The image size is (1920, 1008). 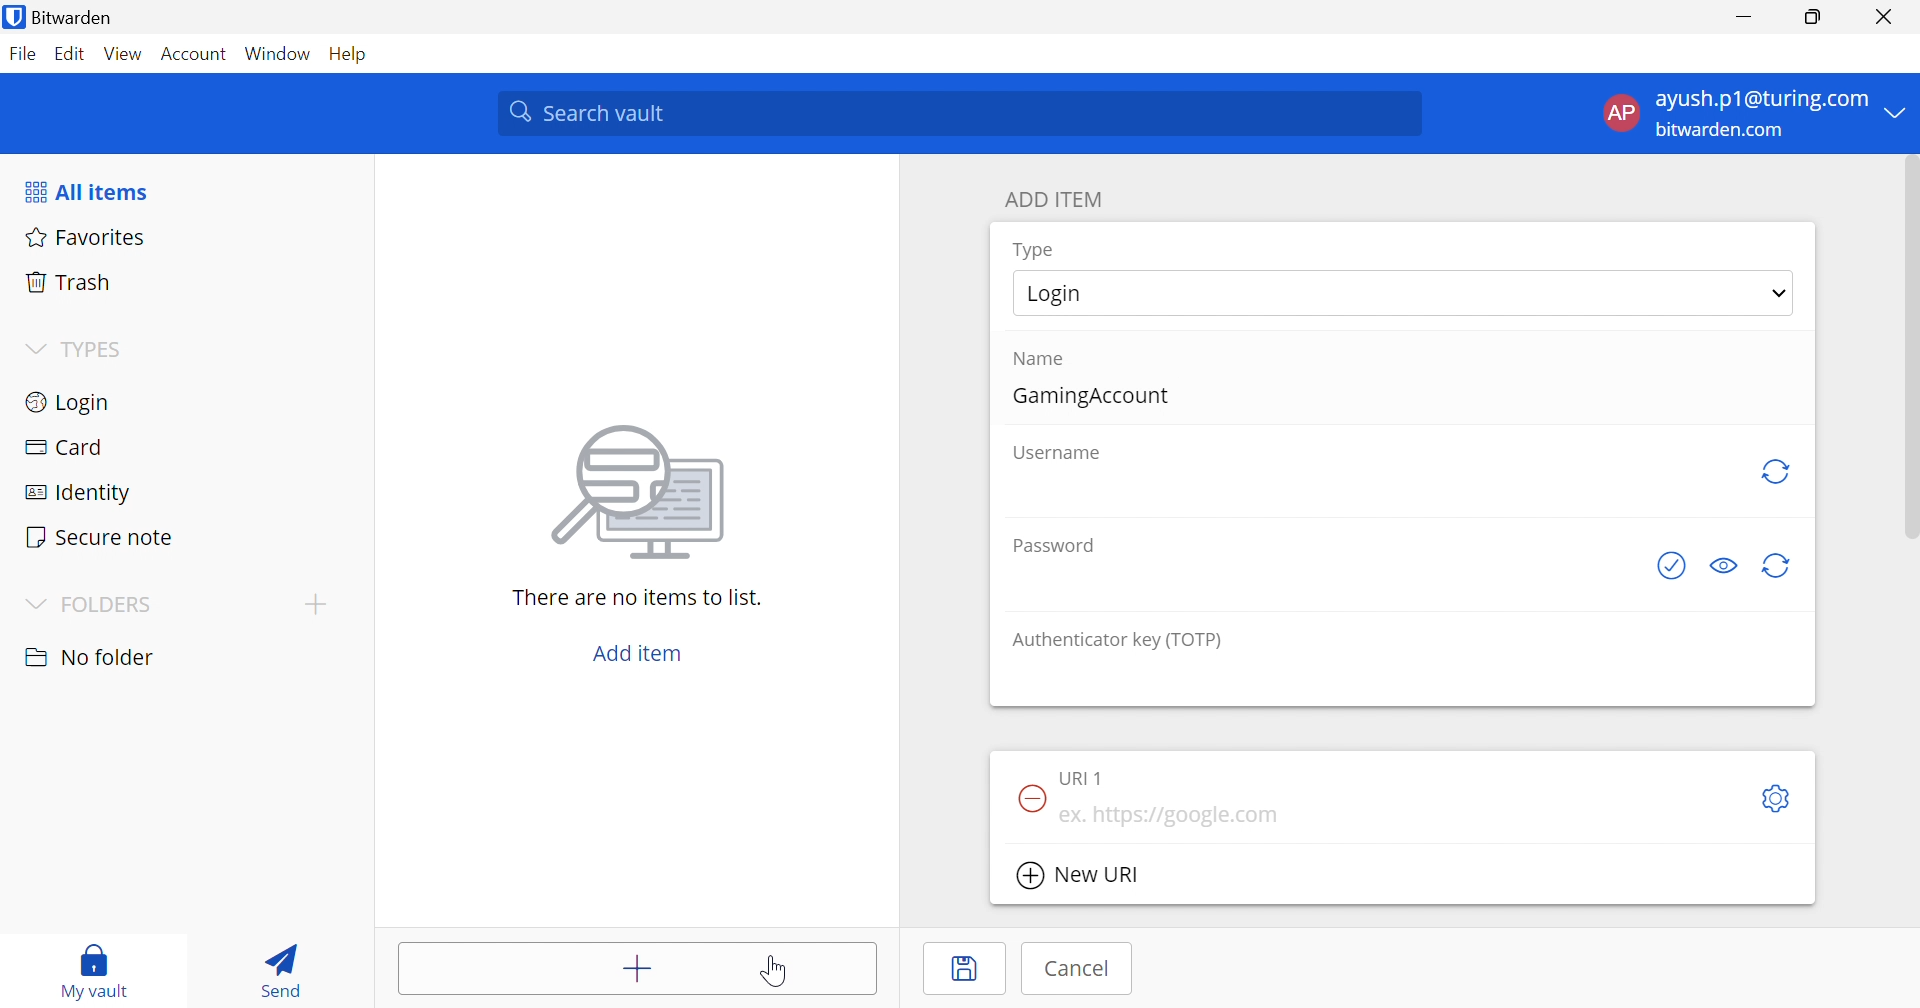 What do you see at coordinates (67, 449) in the screenshot?
I see `Card` at bounding box center [67, 449].